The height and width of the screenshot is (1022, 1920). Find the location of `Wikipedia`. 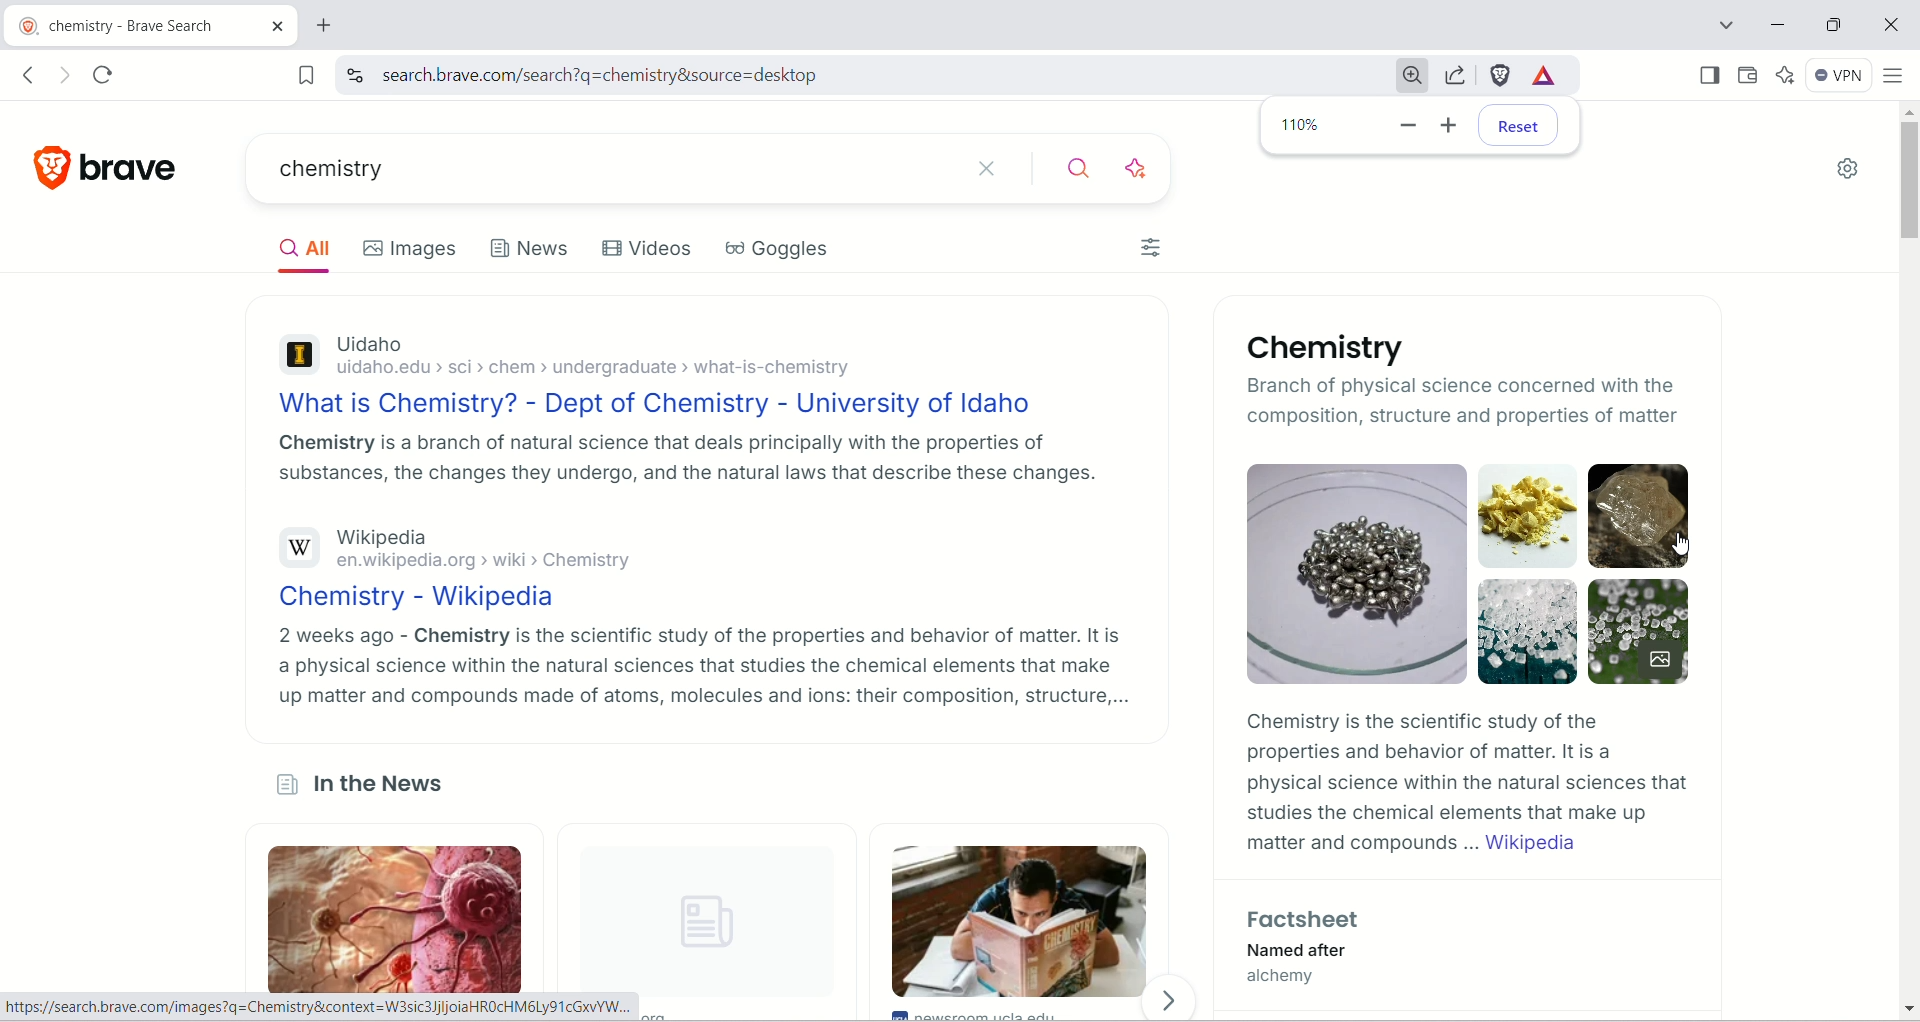

Wikipedia is located at coordinates (402, 535).